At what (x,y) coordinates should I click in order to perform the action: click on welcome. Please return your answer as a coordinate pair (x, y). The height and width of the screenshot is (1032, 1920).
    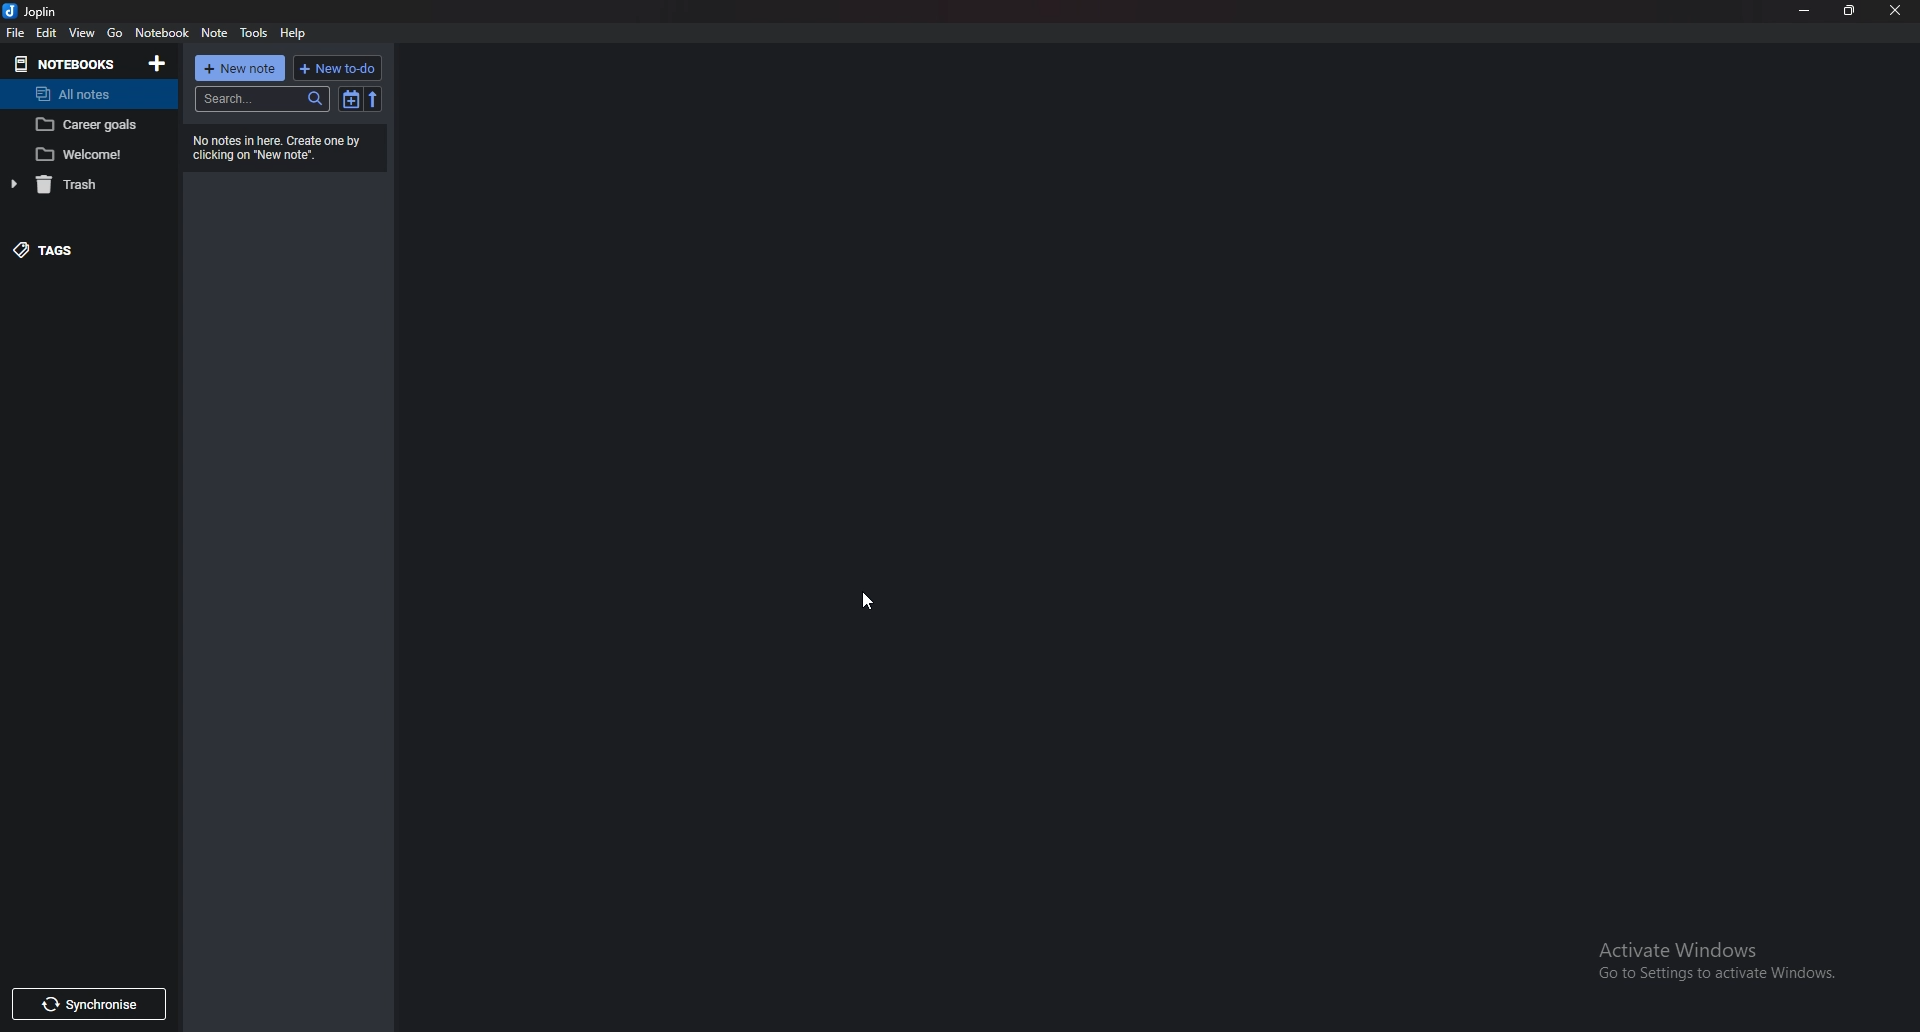
    Looking at the image, I should click on (87, 153).